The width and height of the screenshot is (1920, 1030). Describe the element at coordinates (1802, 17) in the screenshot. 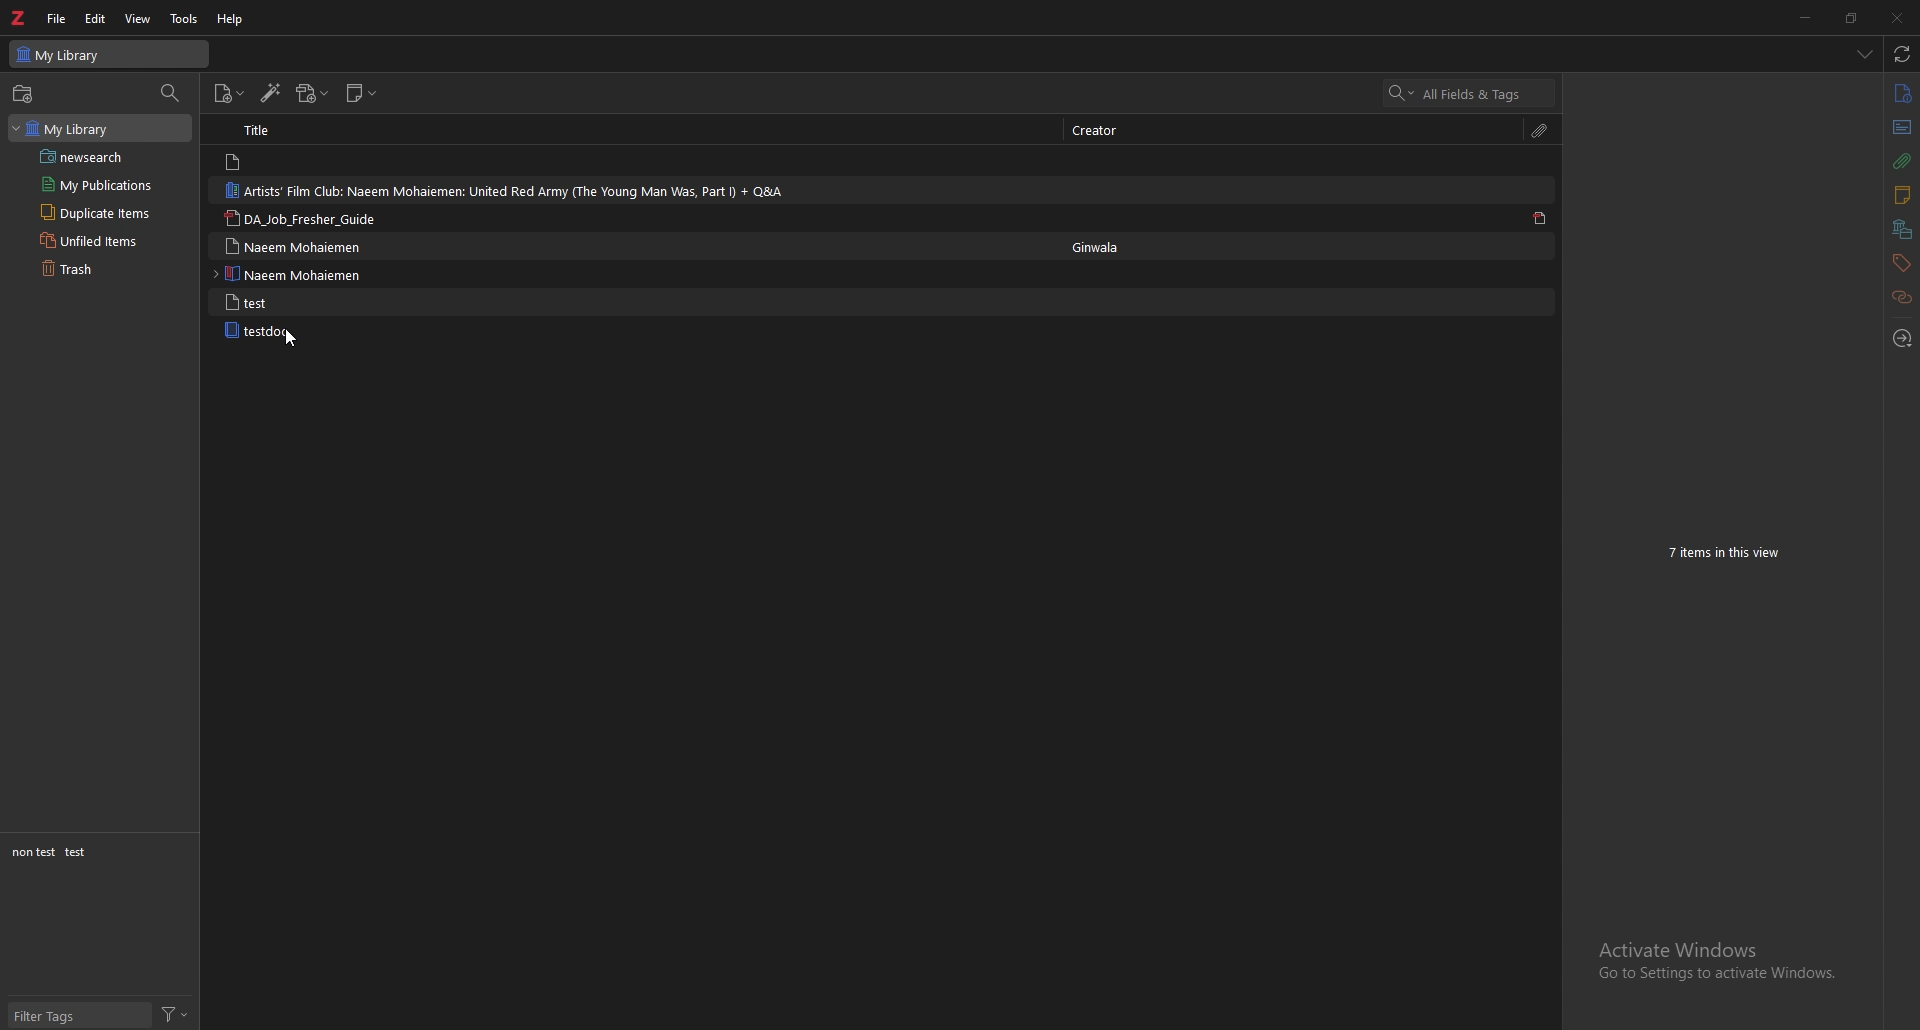

I see `minimize` at that location.